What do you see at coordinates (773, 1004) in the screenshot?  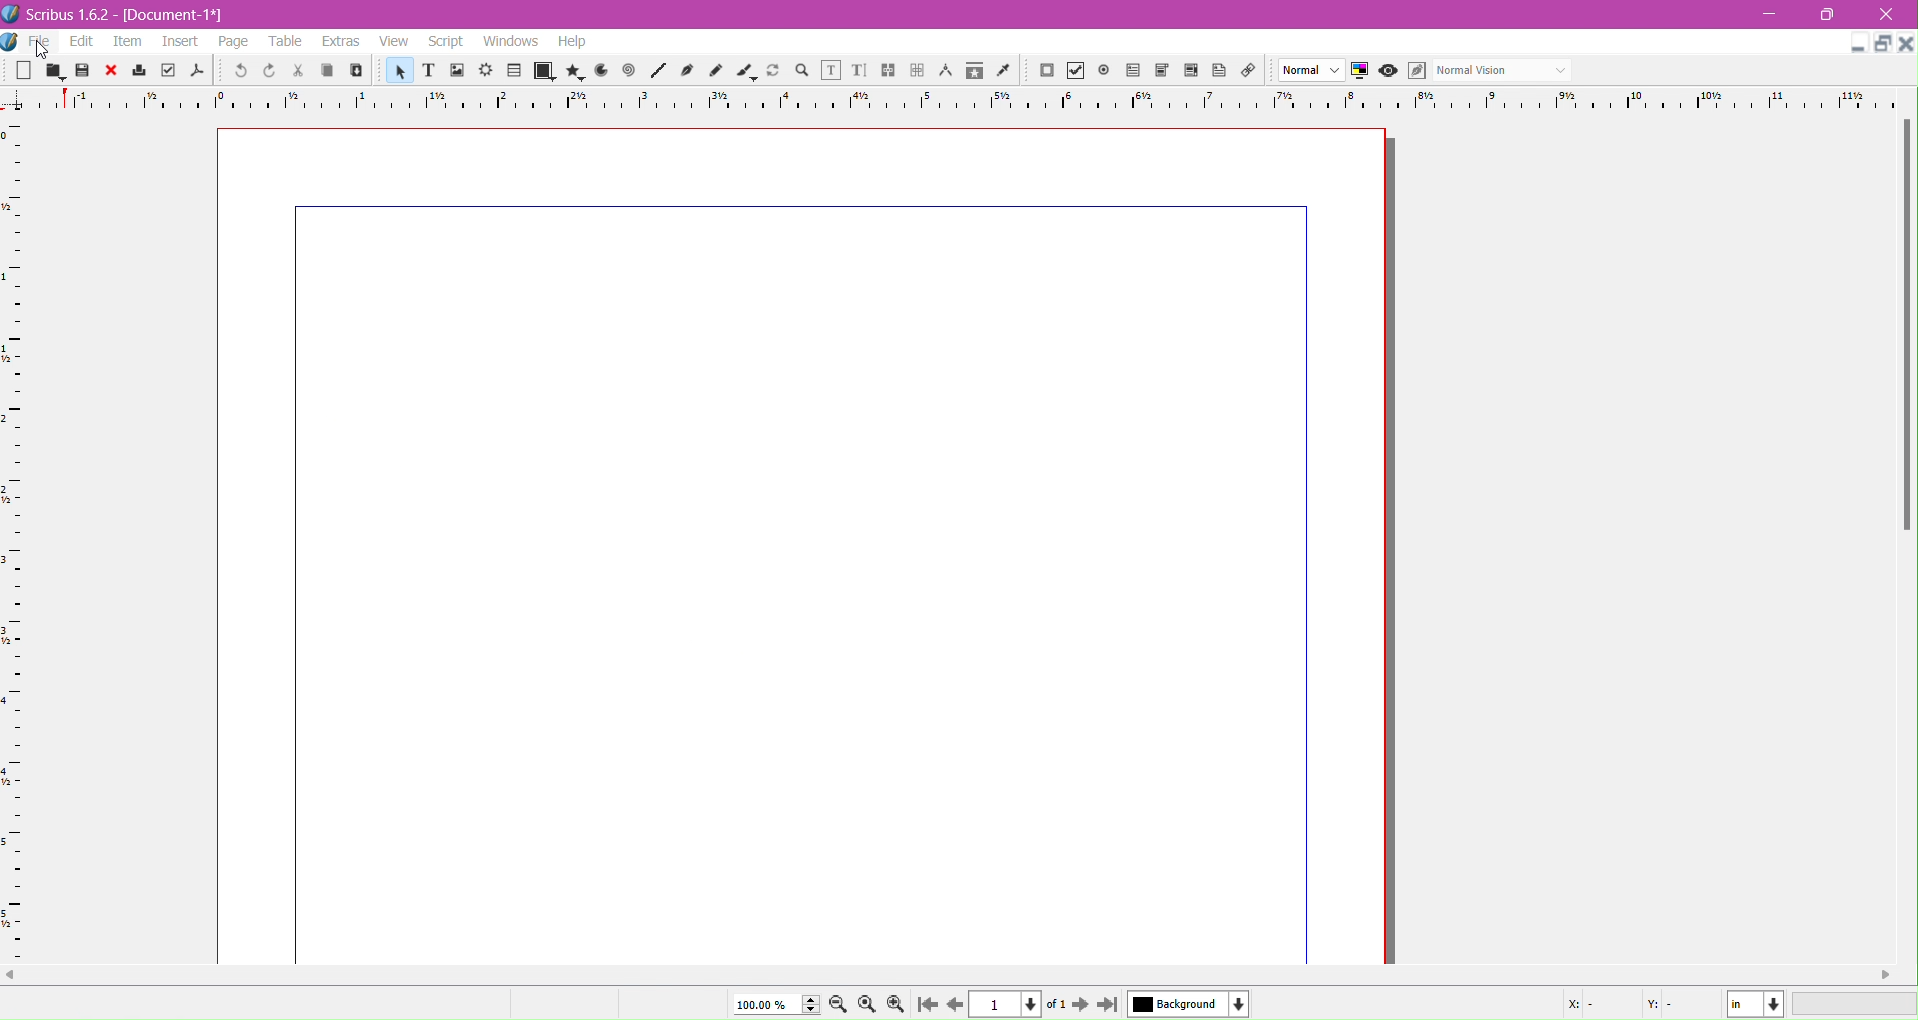 I see `100.00%` at bounding box center [773, 1004].